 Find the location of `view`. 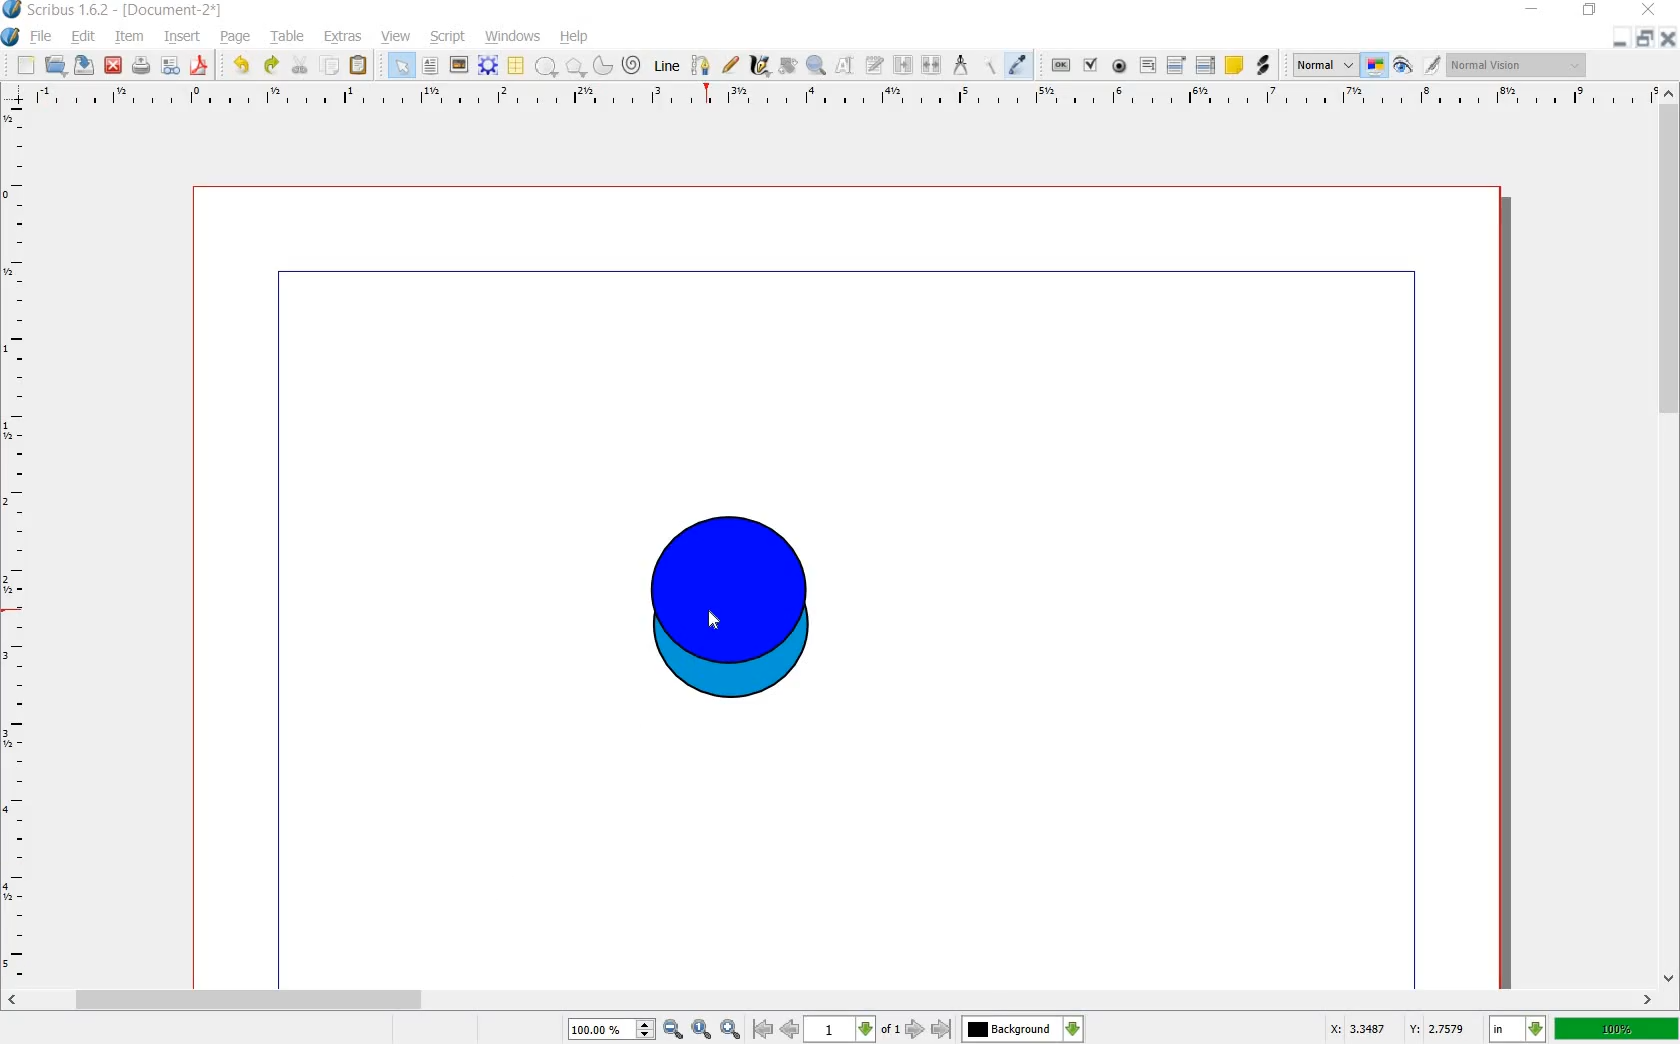

view is located at coordinates (395, 37).